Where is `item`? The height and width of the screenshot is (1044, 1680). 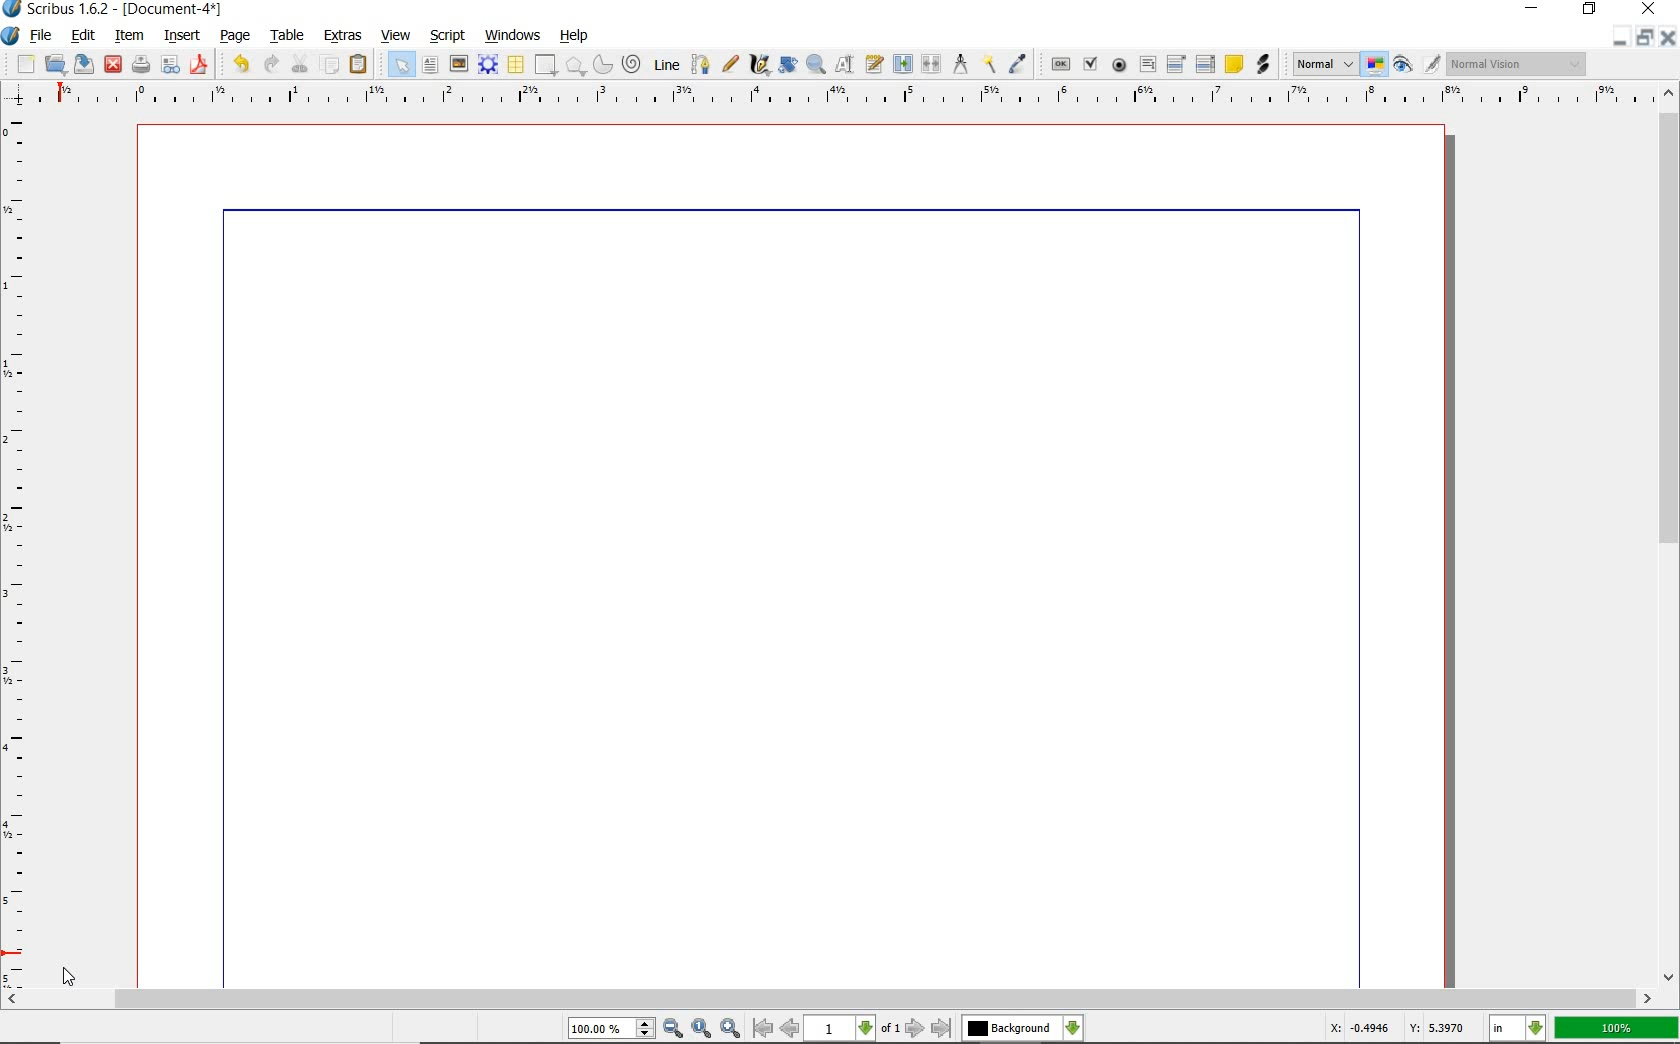
item is located at coordinates (130, 37).